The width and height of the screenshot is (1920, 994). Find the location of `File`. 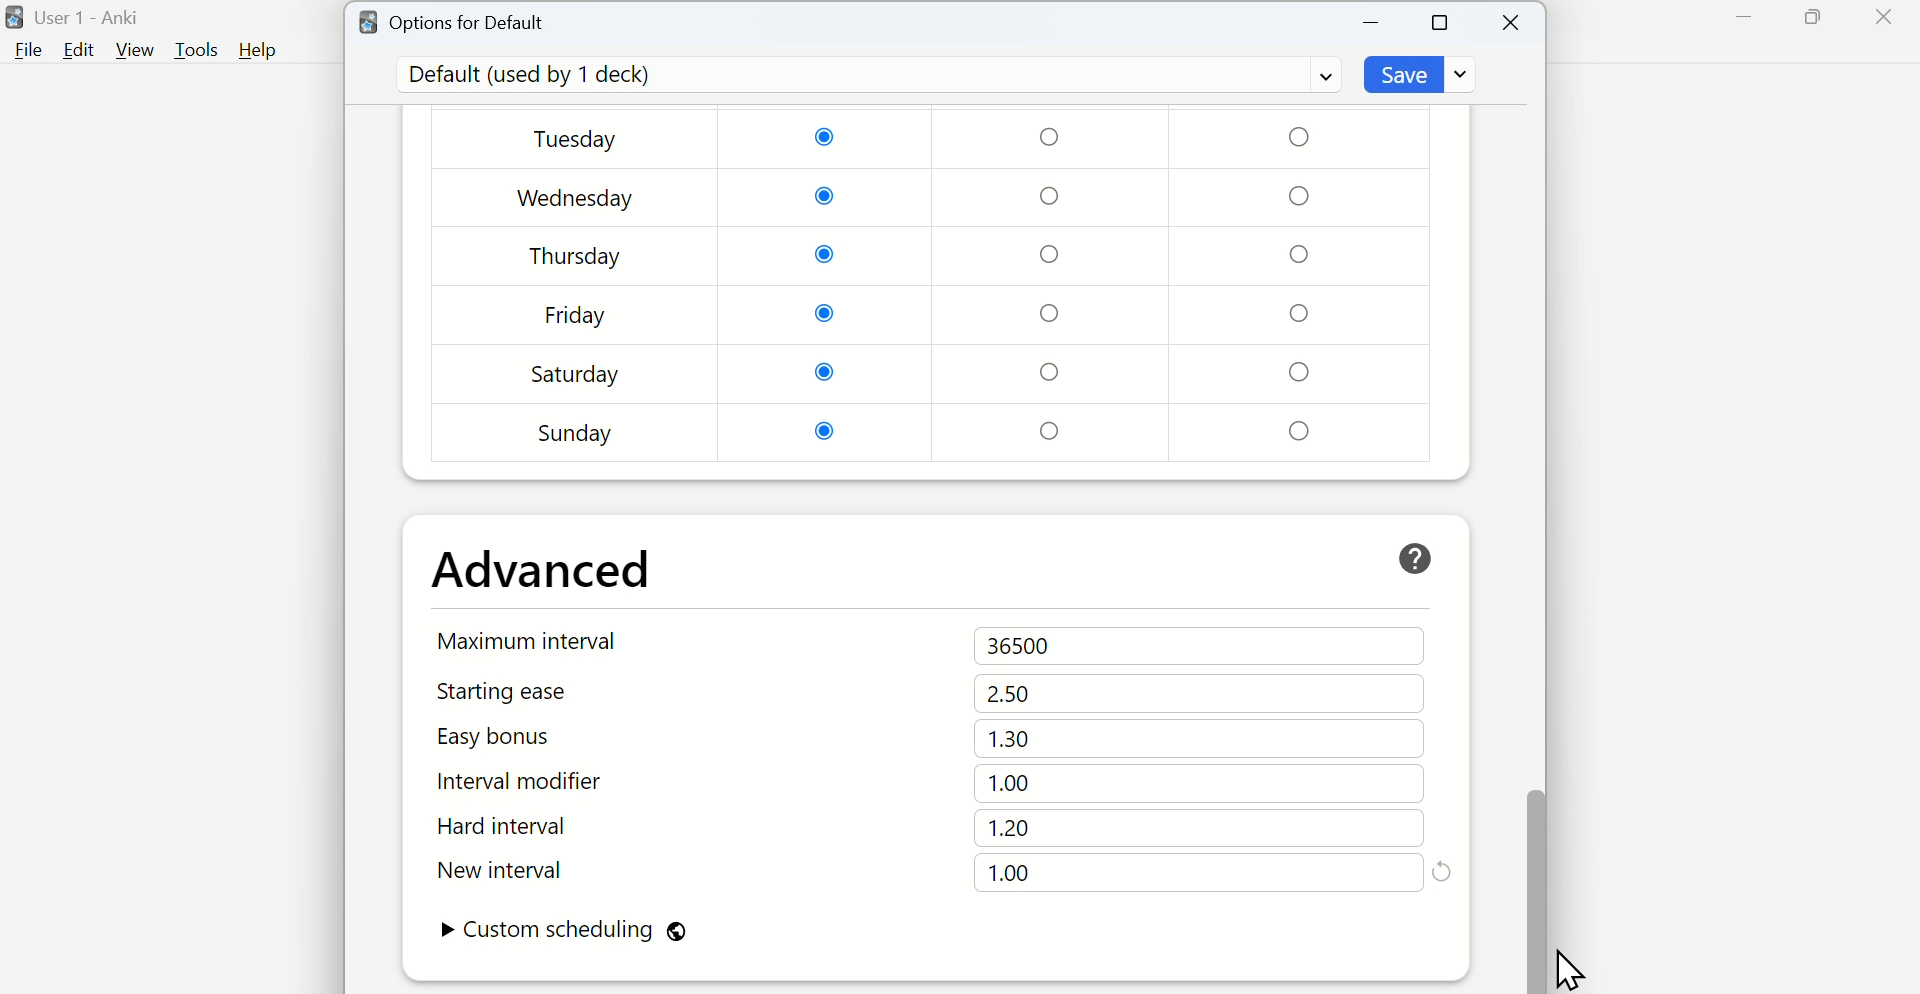

File is located at coordinates (25, 51).